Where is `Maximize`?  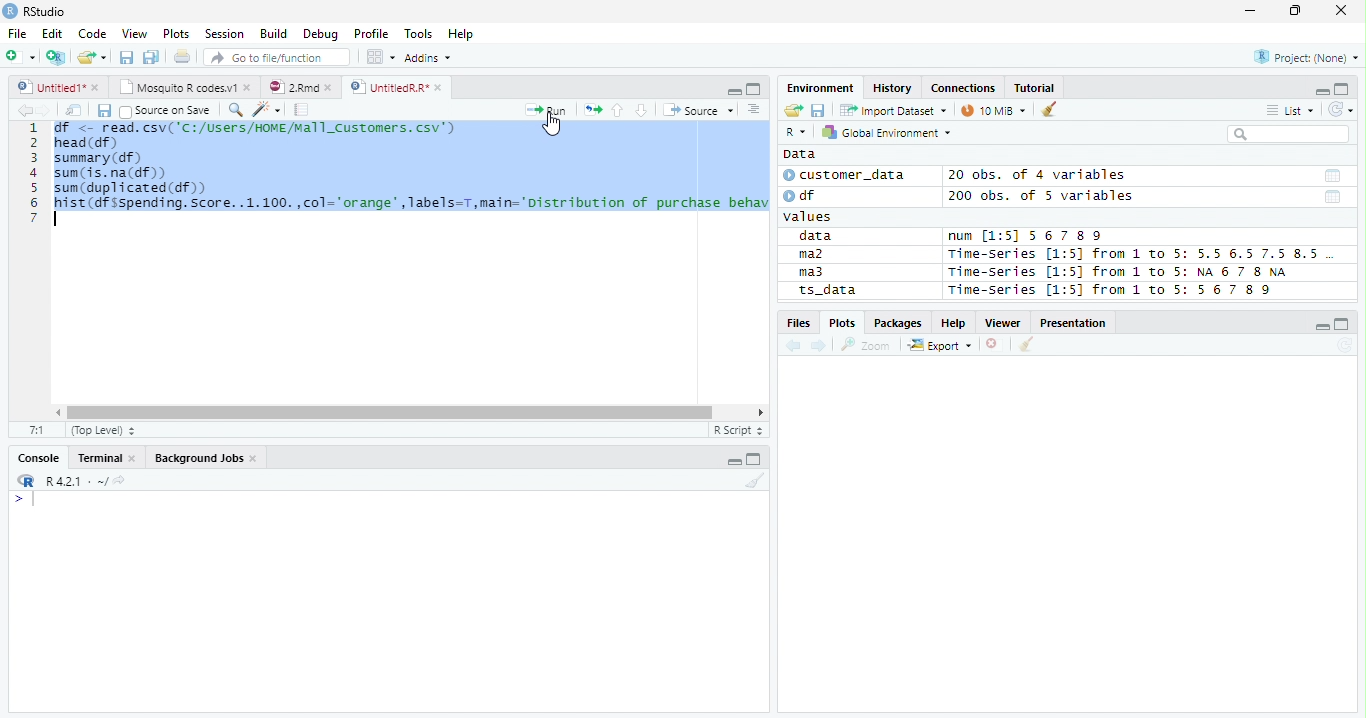 Maximize is located at coordinates (753, 88).